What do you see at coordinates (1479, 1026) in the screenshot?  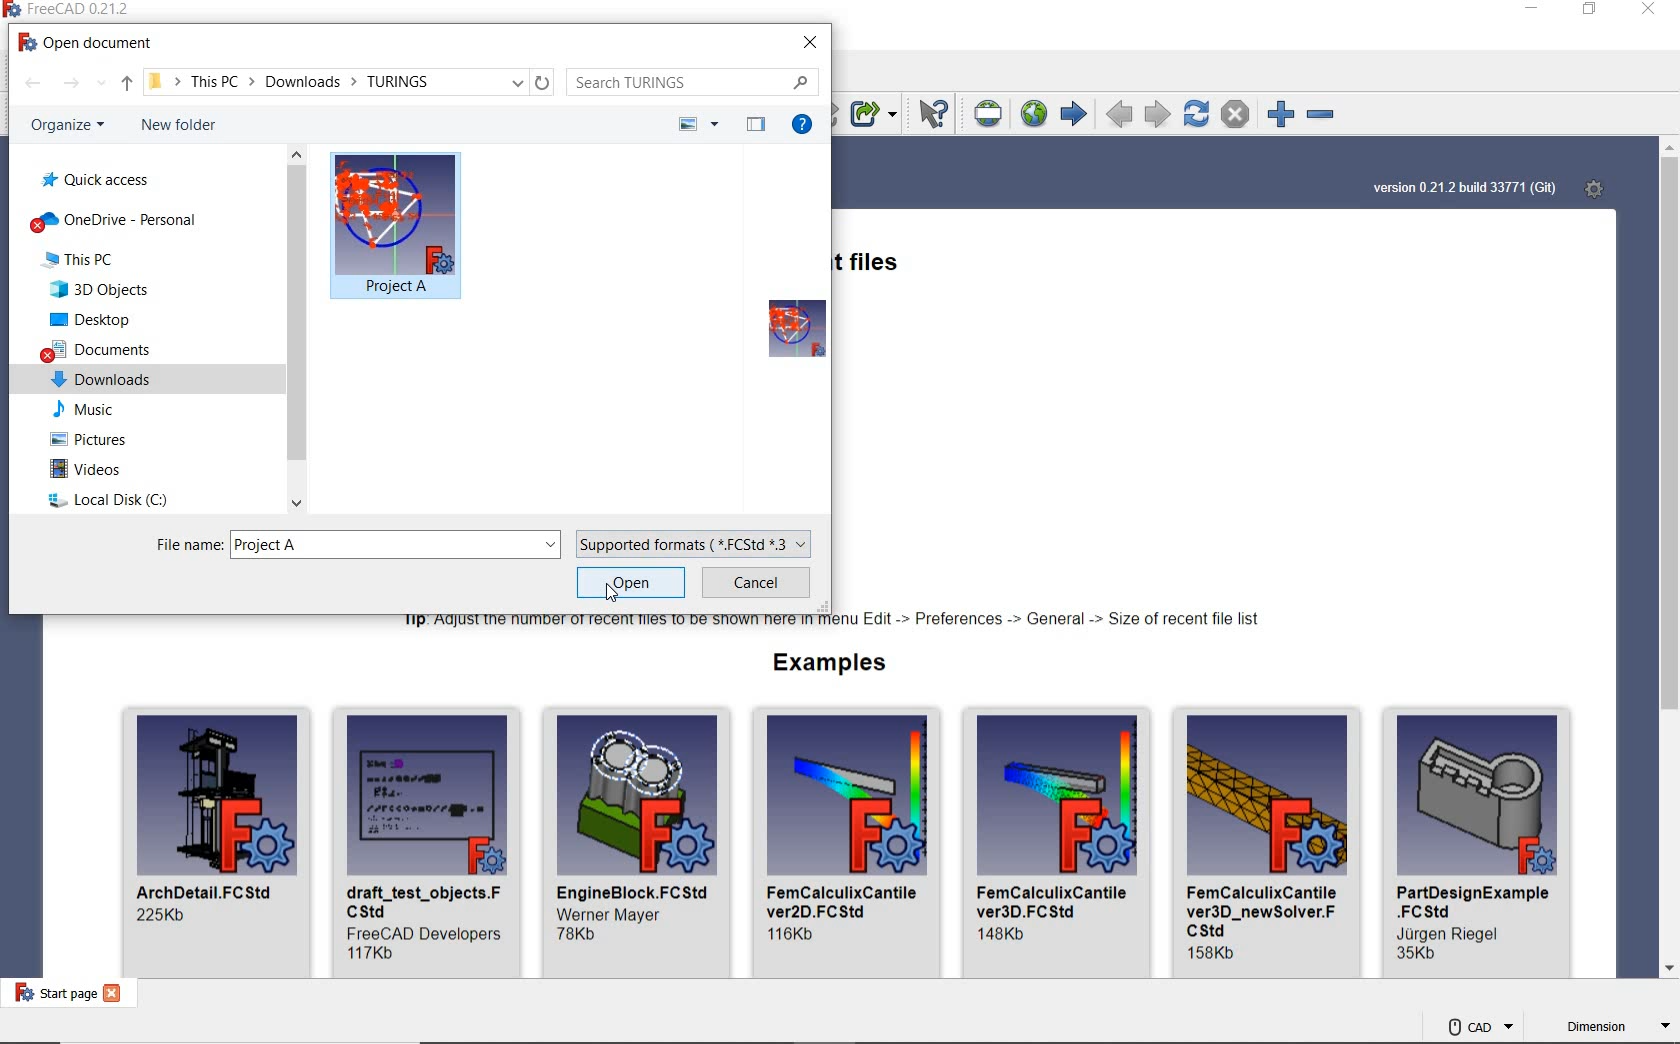 I see `CAD NAVIGATION STYLE` at bounding box center [1479, 1026].